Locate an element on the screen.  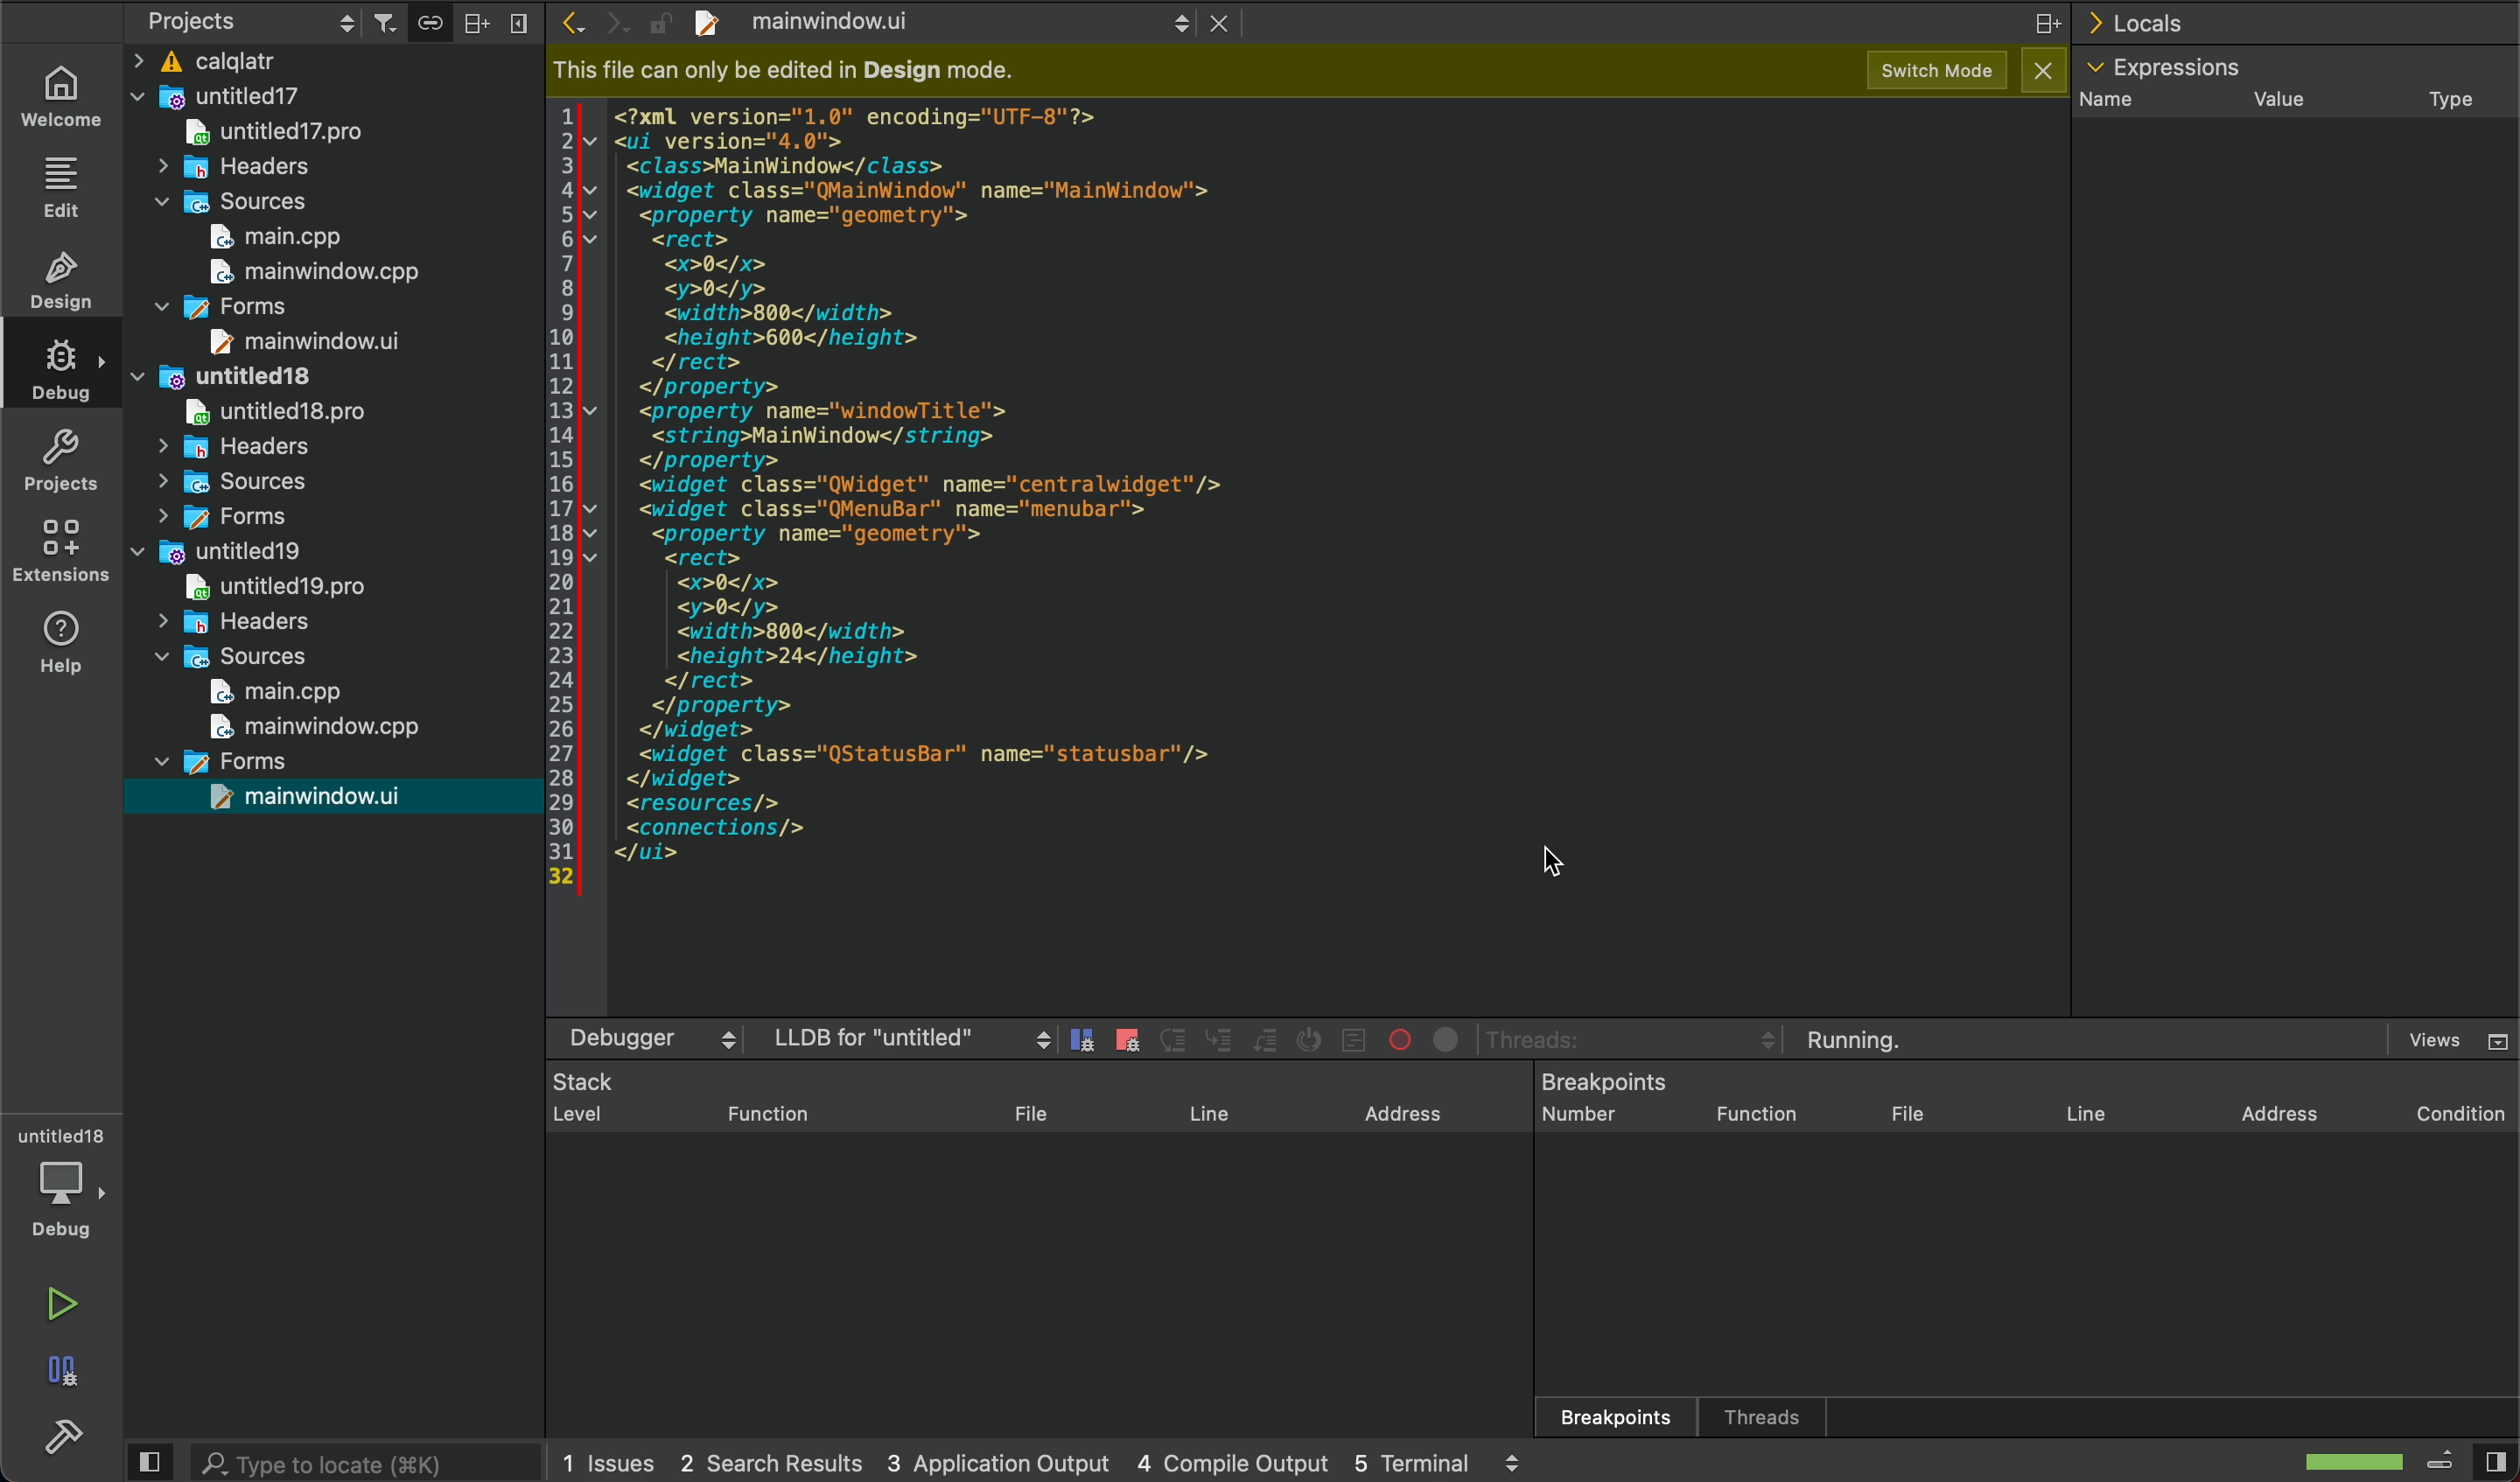
sources is located at coordinates (241, 656).